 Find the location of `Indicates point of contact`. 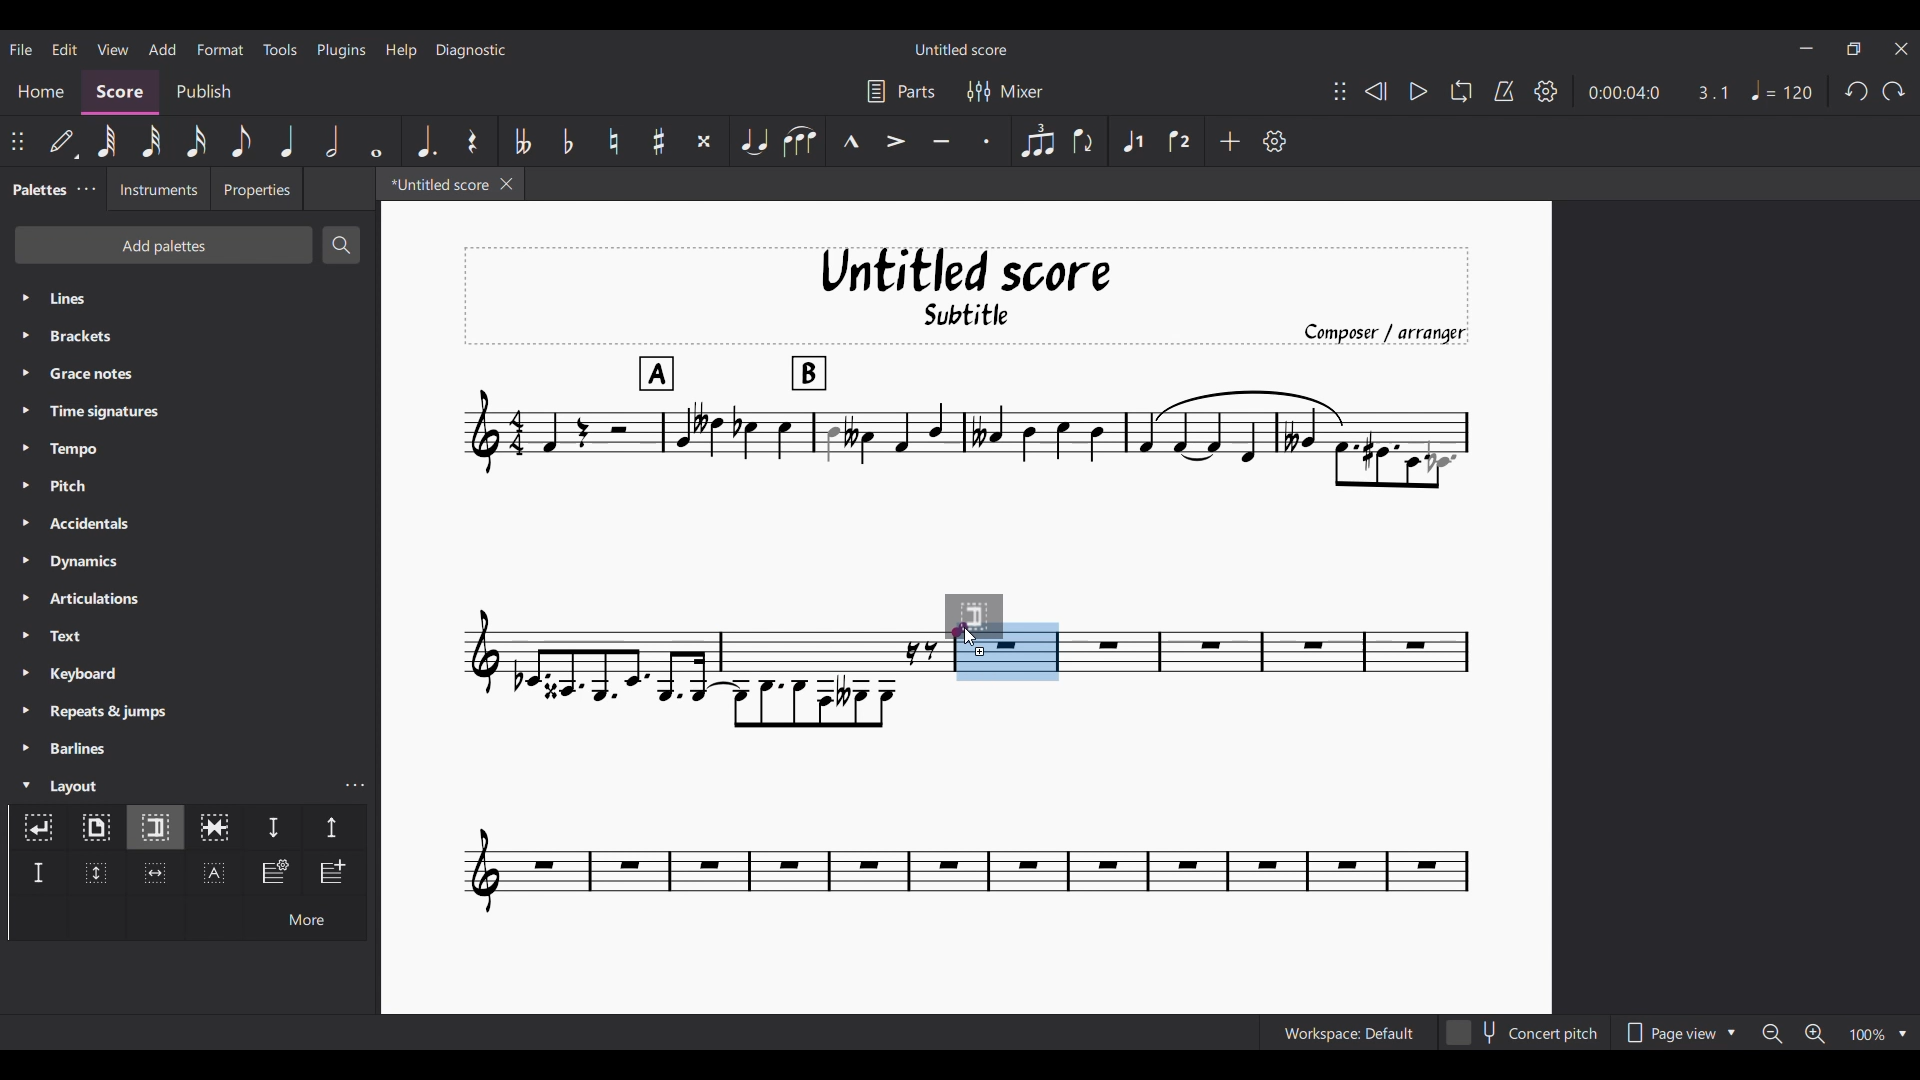

Indicates point of contact is located at coordinates (960, 629).